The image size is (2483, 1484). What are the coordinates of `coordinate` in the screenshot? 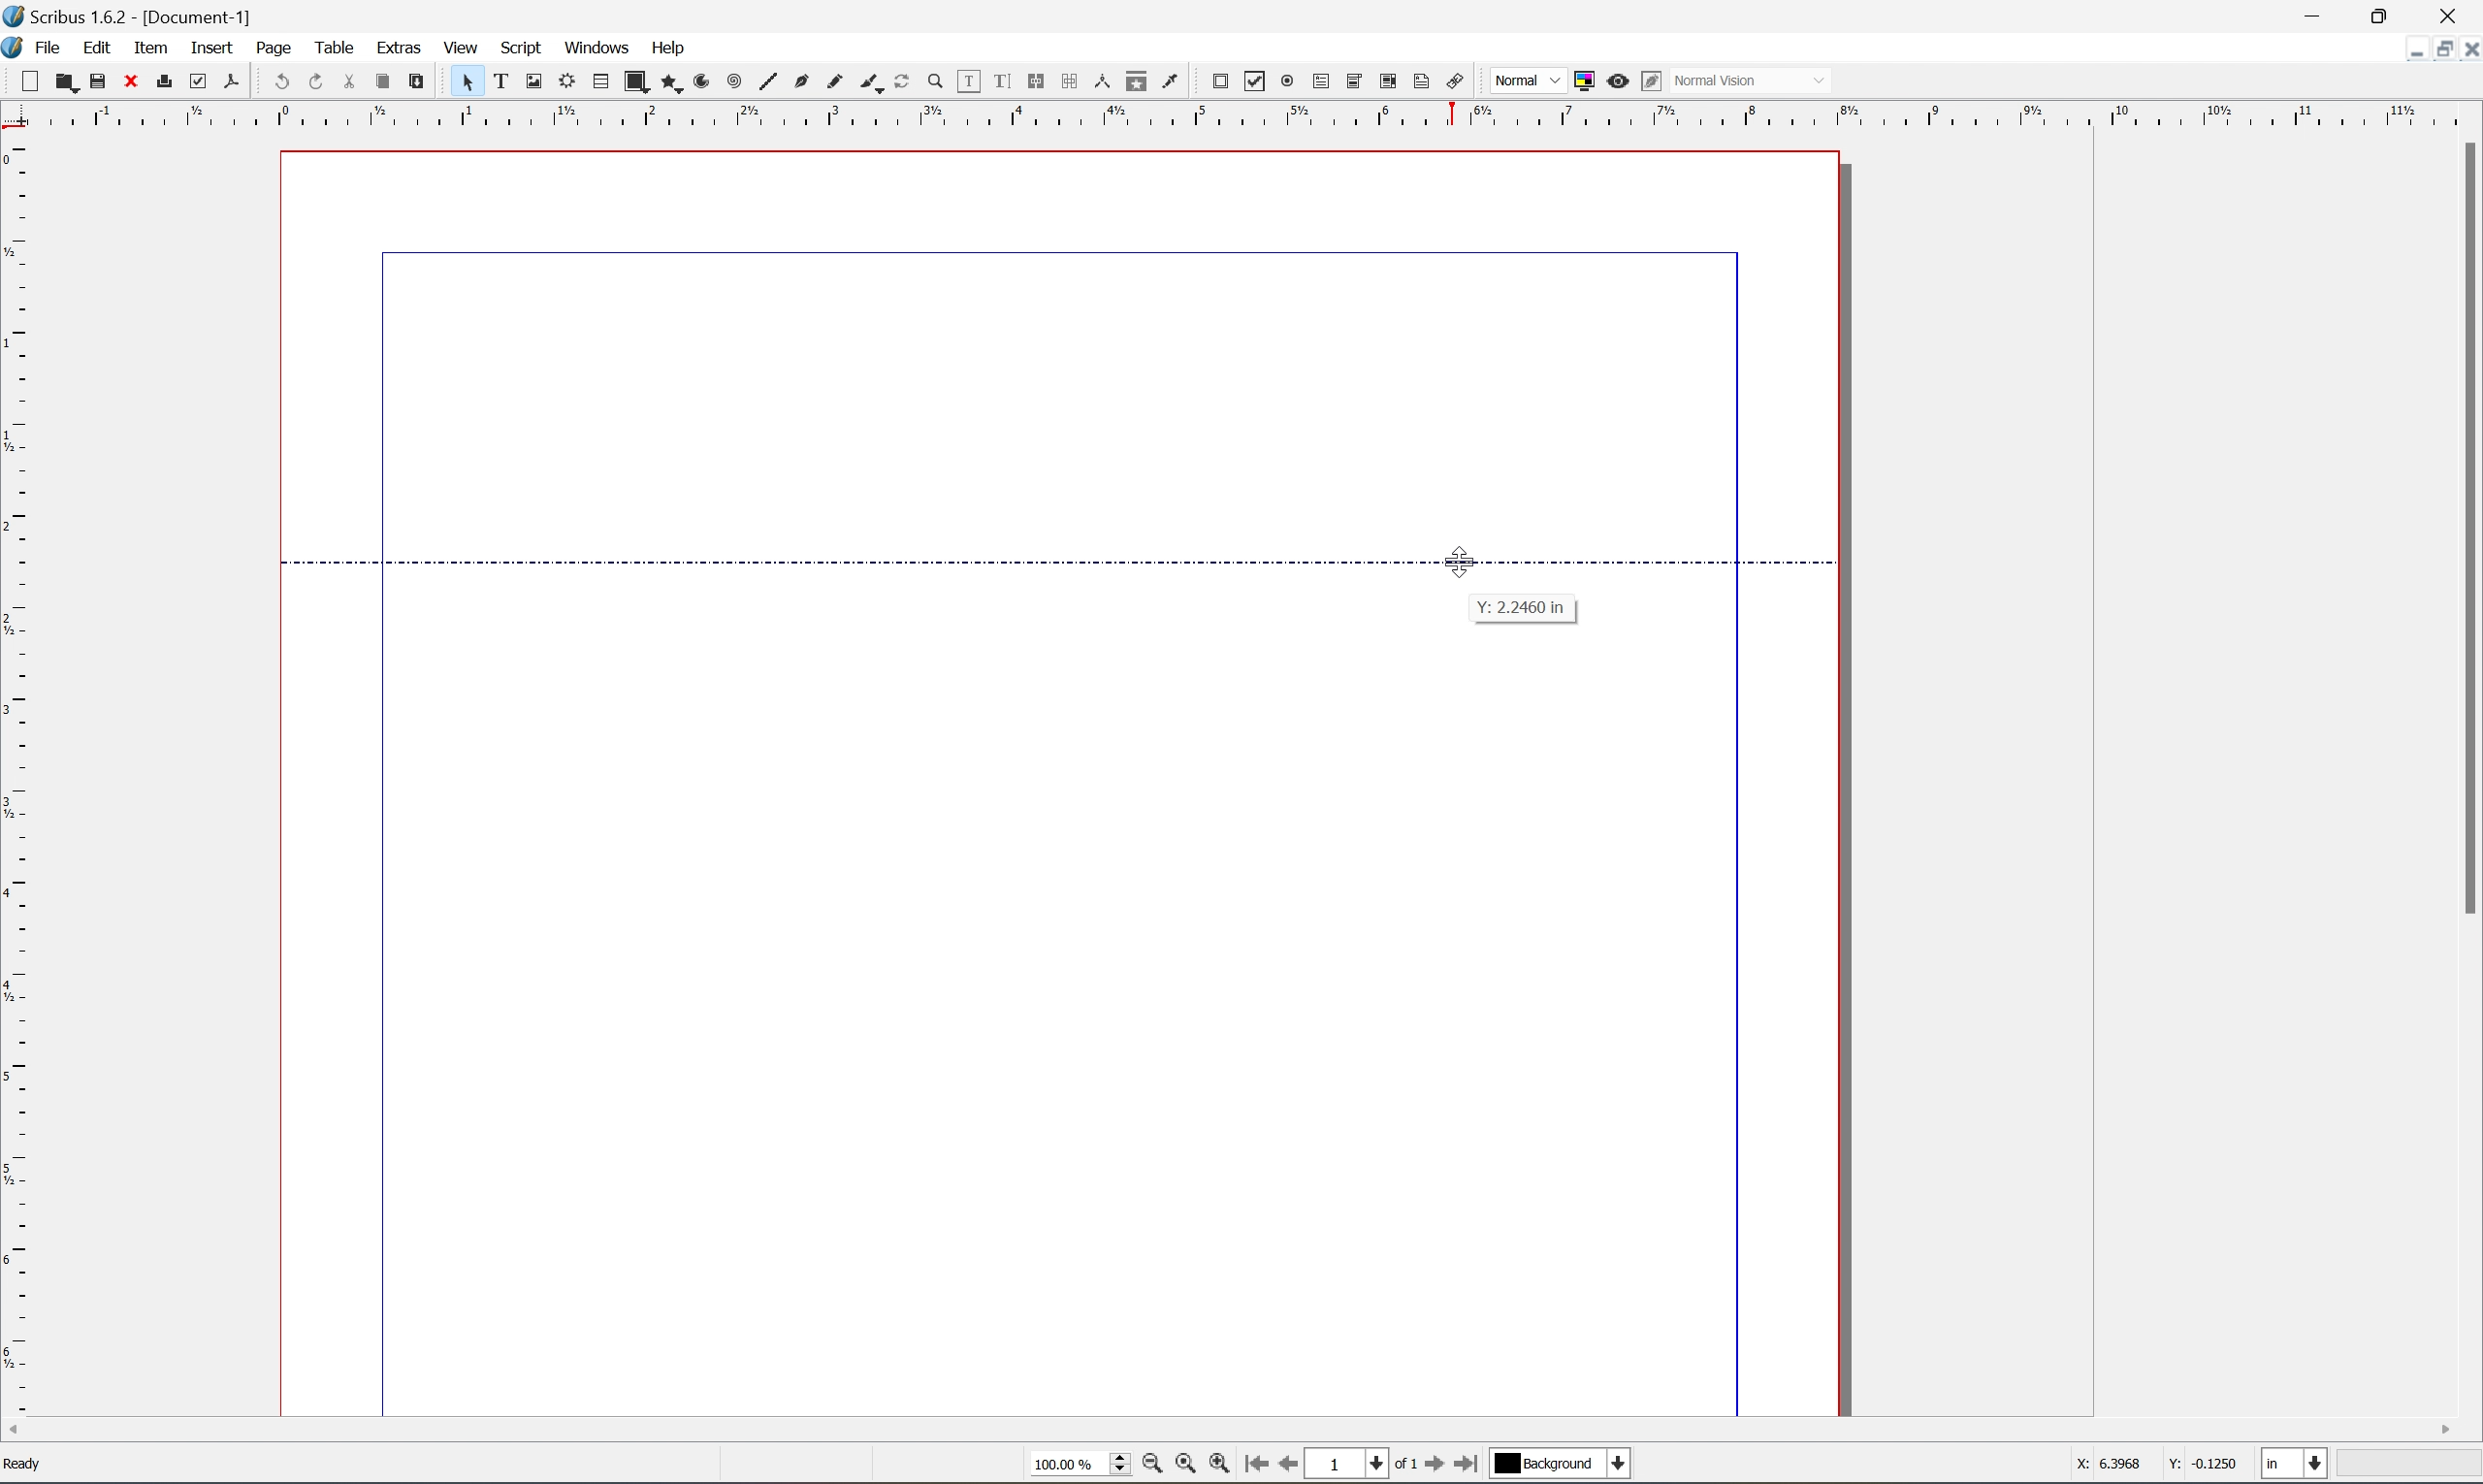 It's located at (1512, 606).